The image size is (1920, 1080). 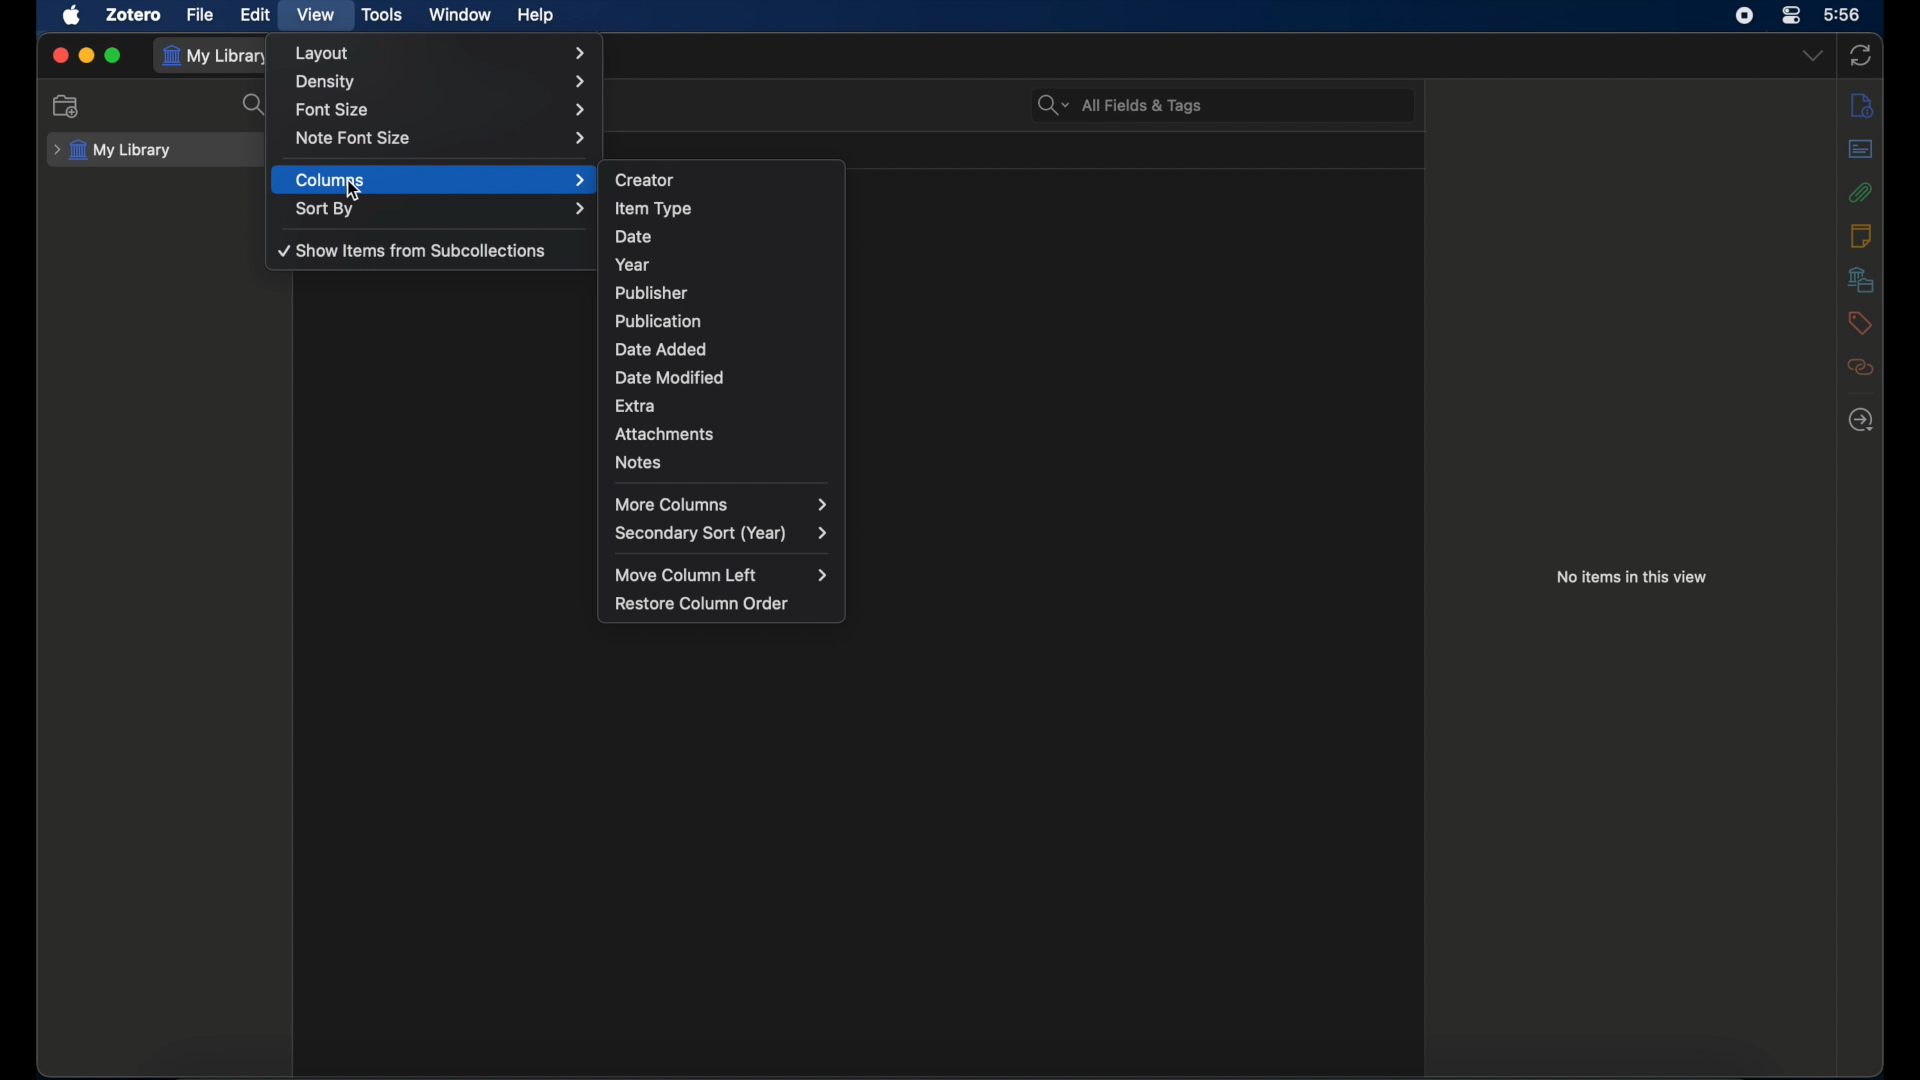 What do you see at coordinates (1862, 419) in the screenshot?
I see `locate` at bounding box center [1862, 419].